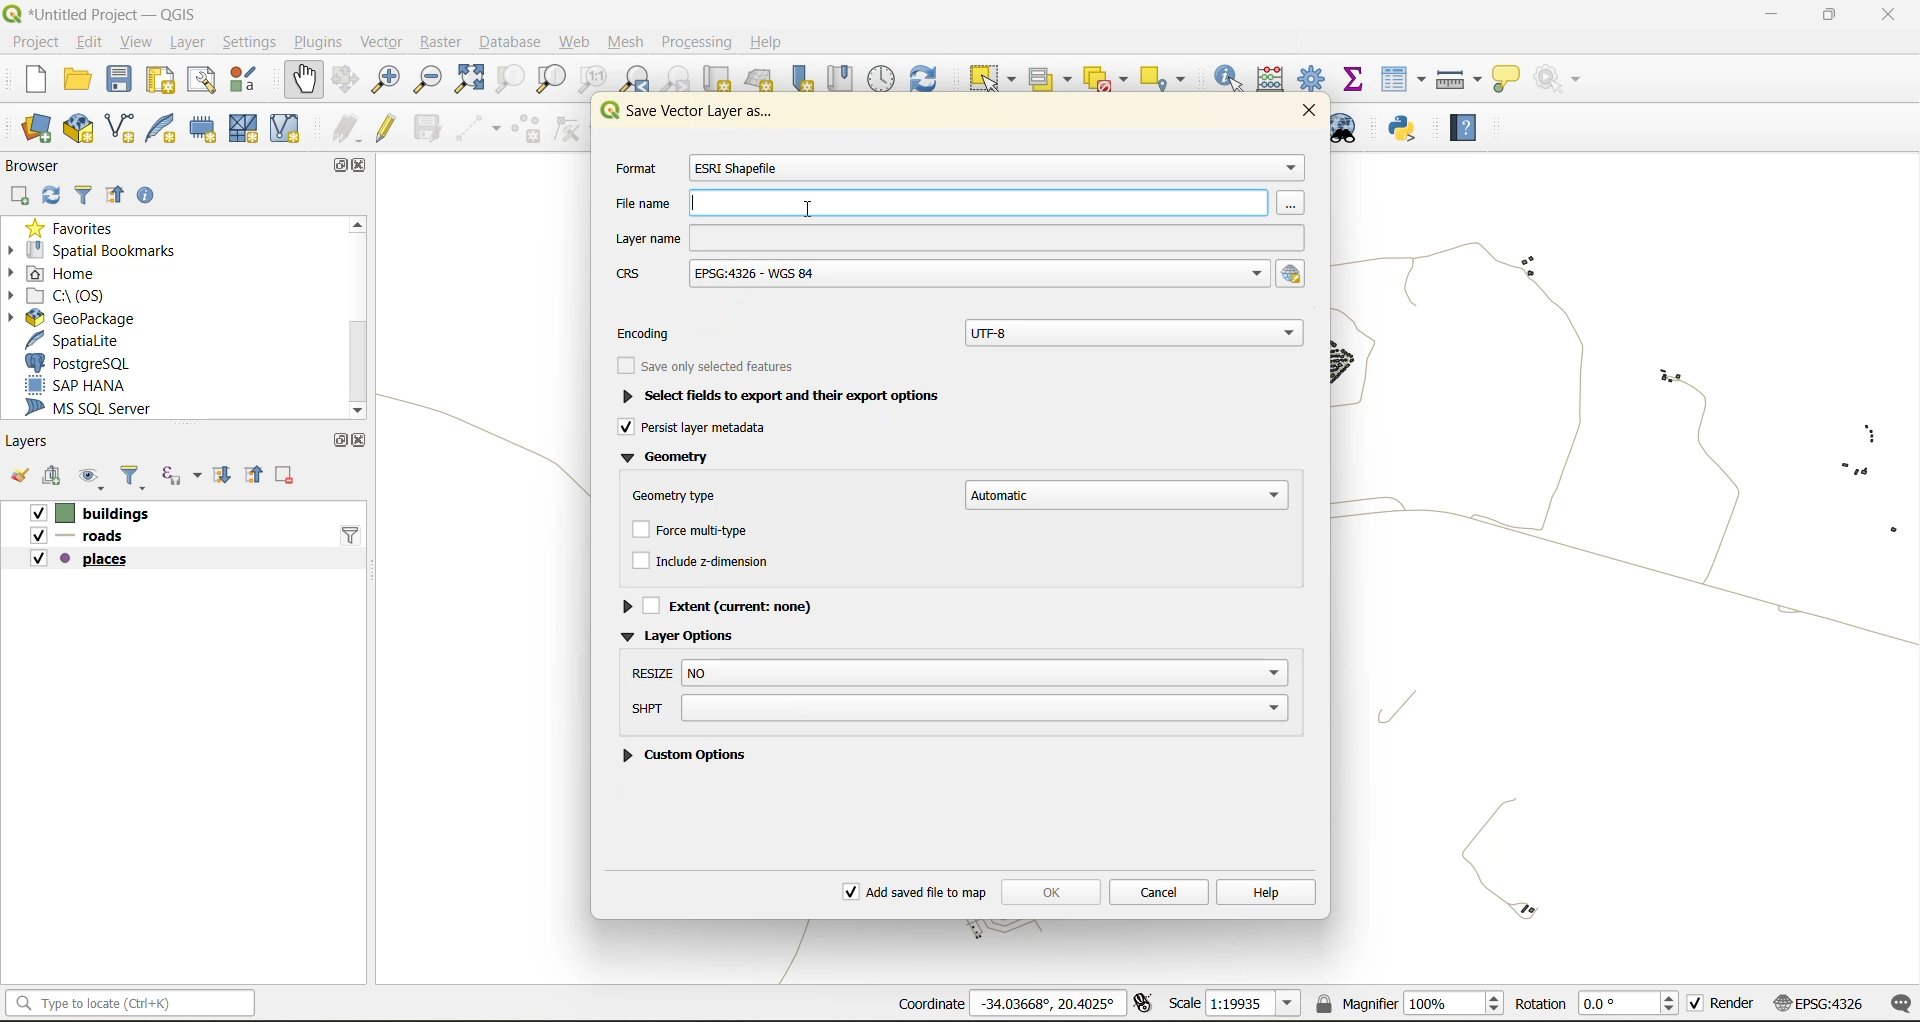 The height and width of the screenshot is (1022, 1920). Describe the element at coordinates (1774, 18) in the screenshot. I see `minimize` at that location.